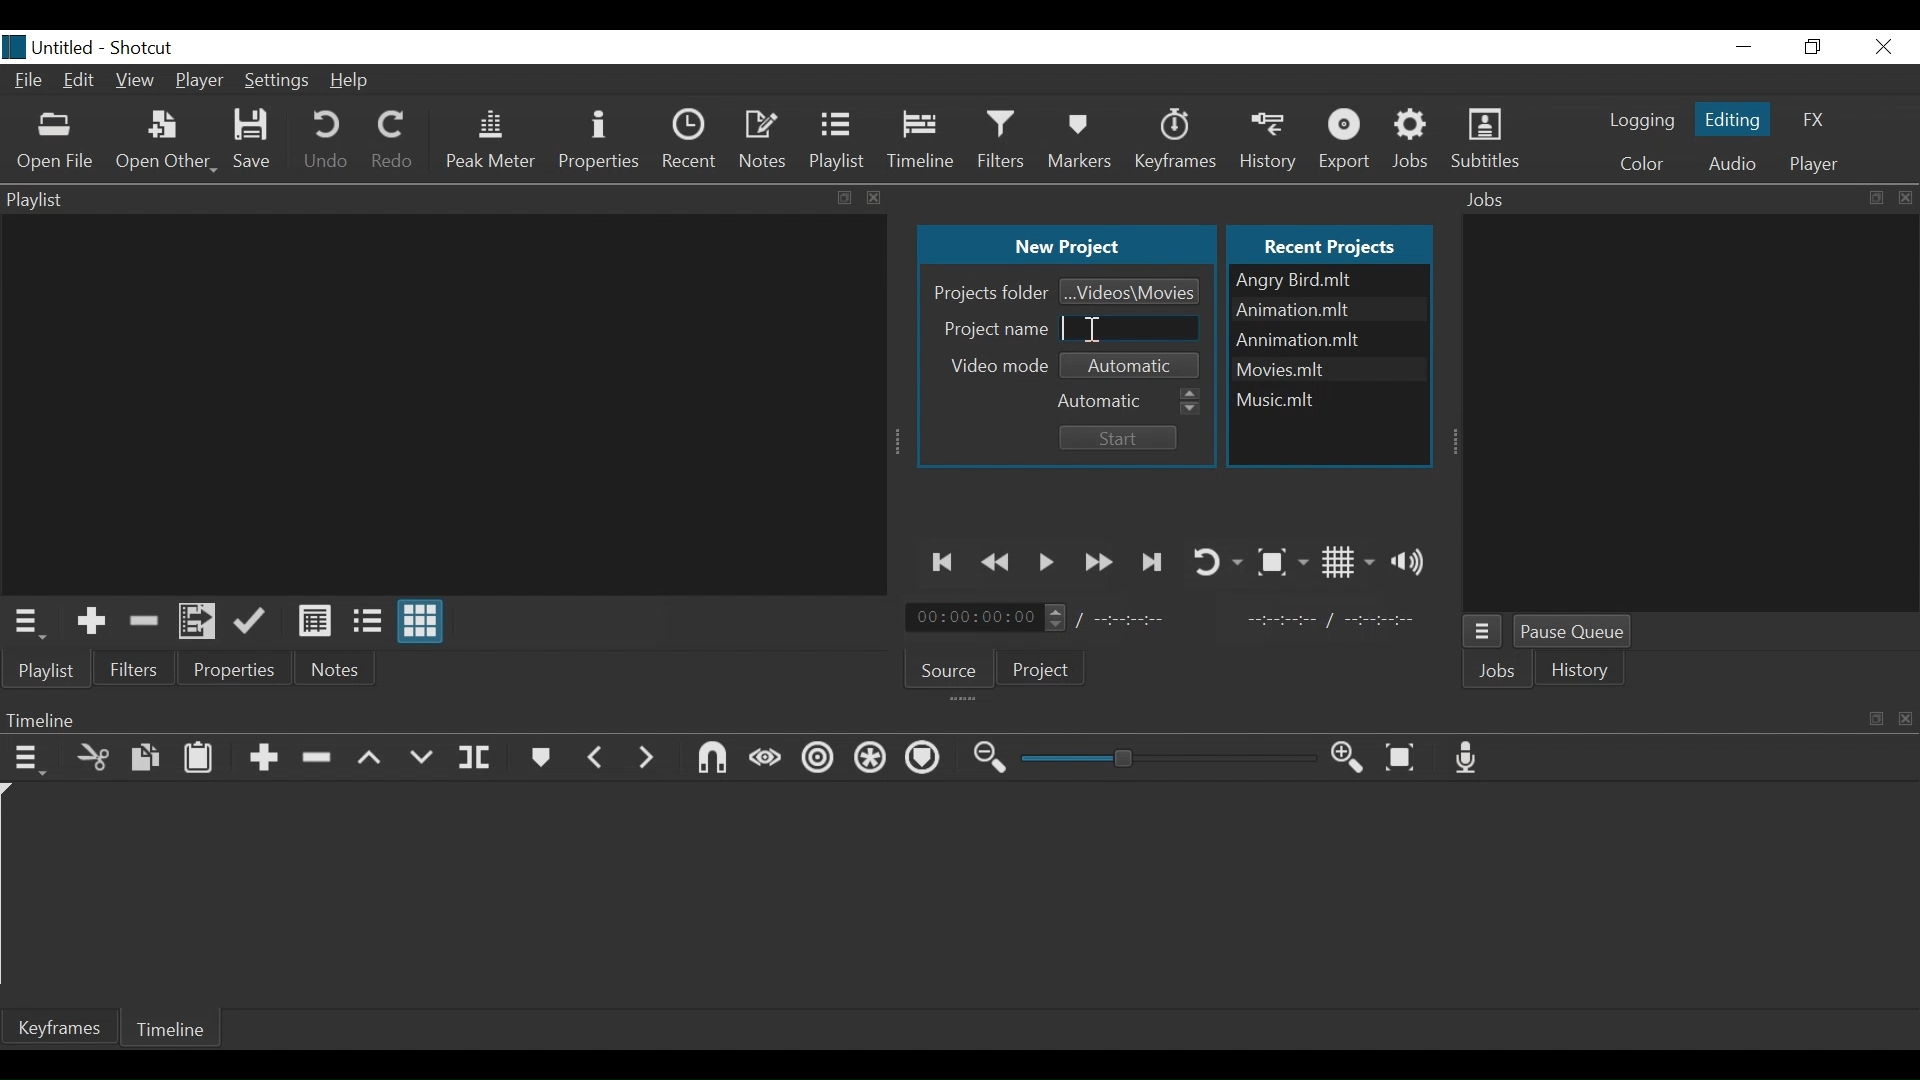 The width and height of the screenshot is (1920, 1080). I want to click on istory, so click(1585, 670).